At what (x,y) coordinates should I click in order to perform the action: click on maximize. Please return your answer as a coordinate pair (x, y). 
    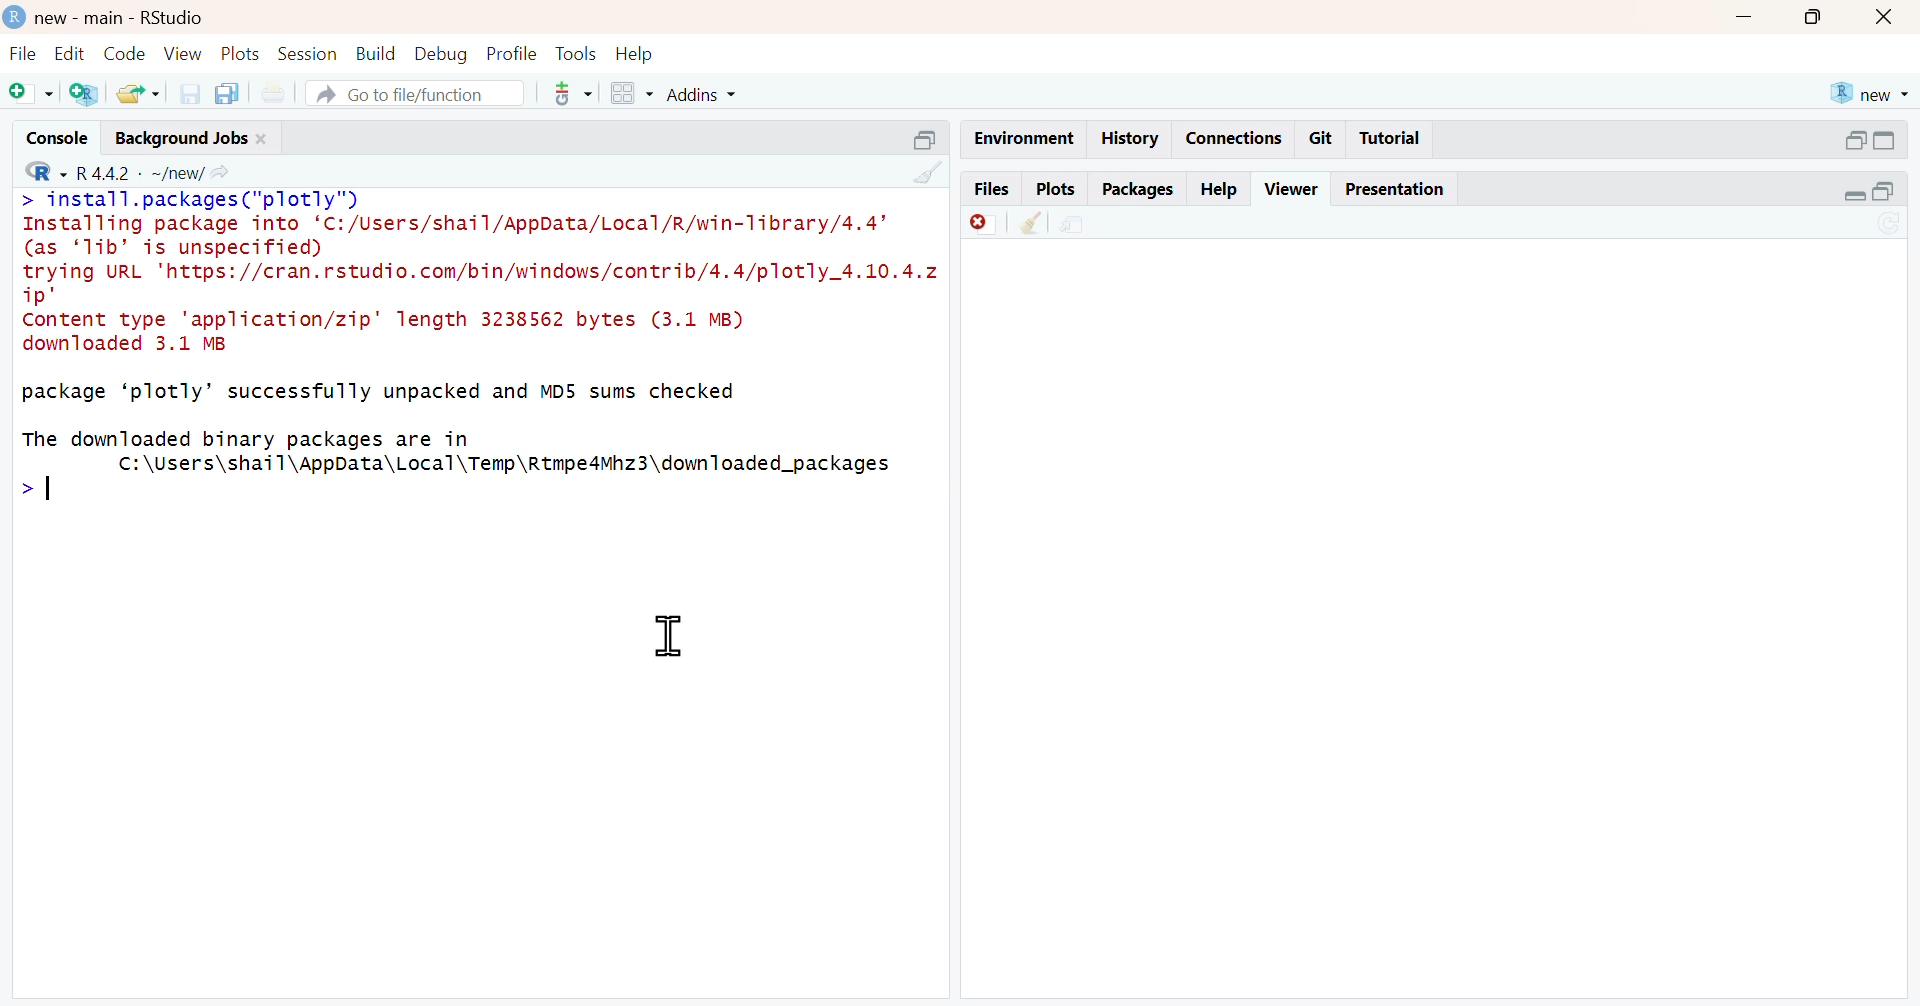
    Looking at the image, I should click on (1818, 15).